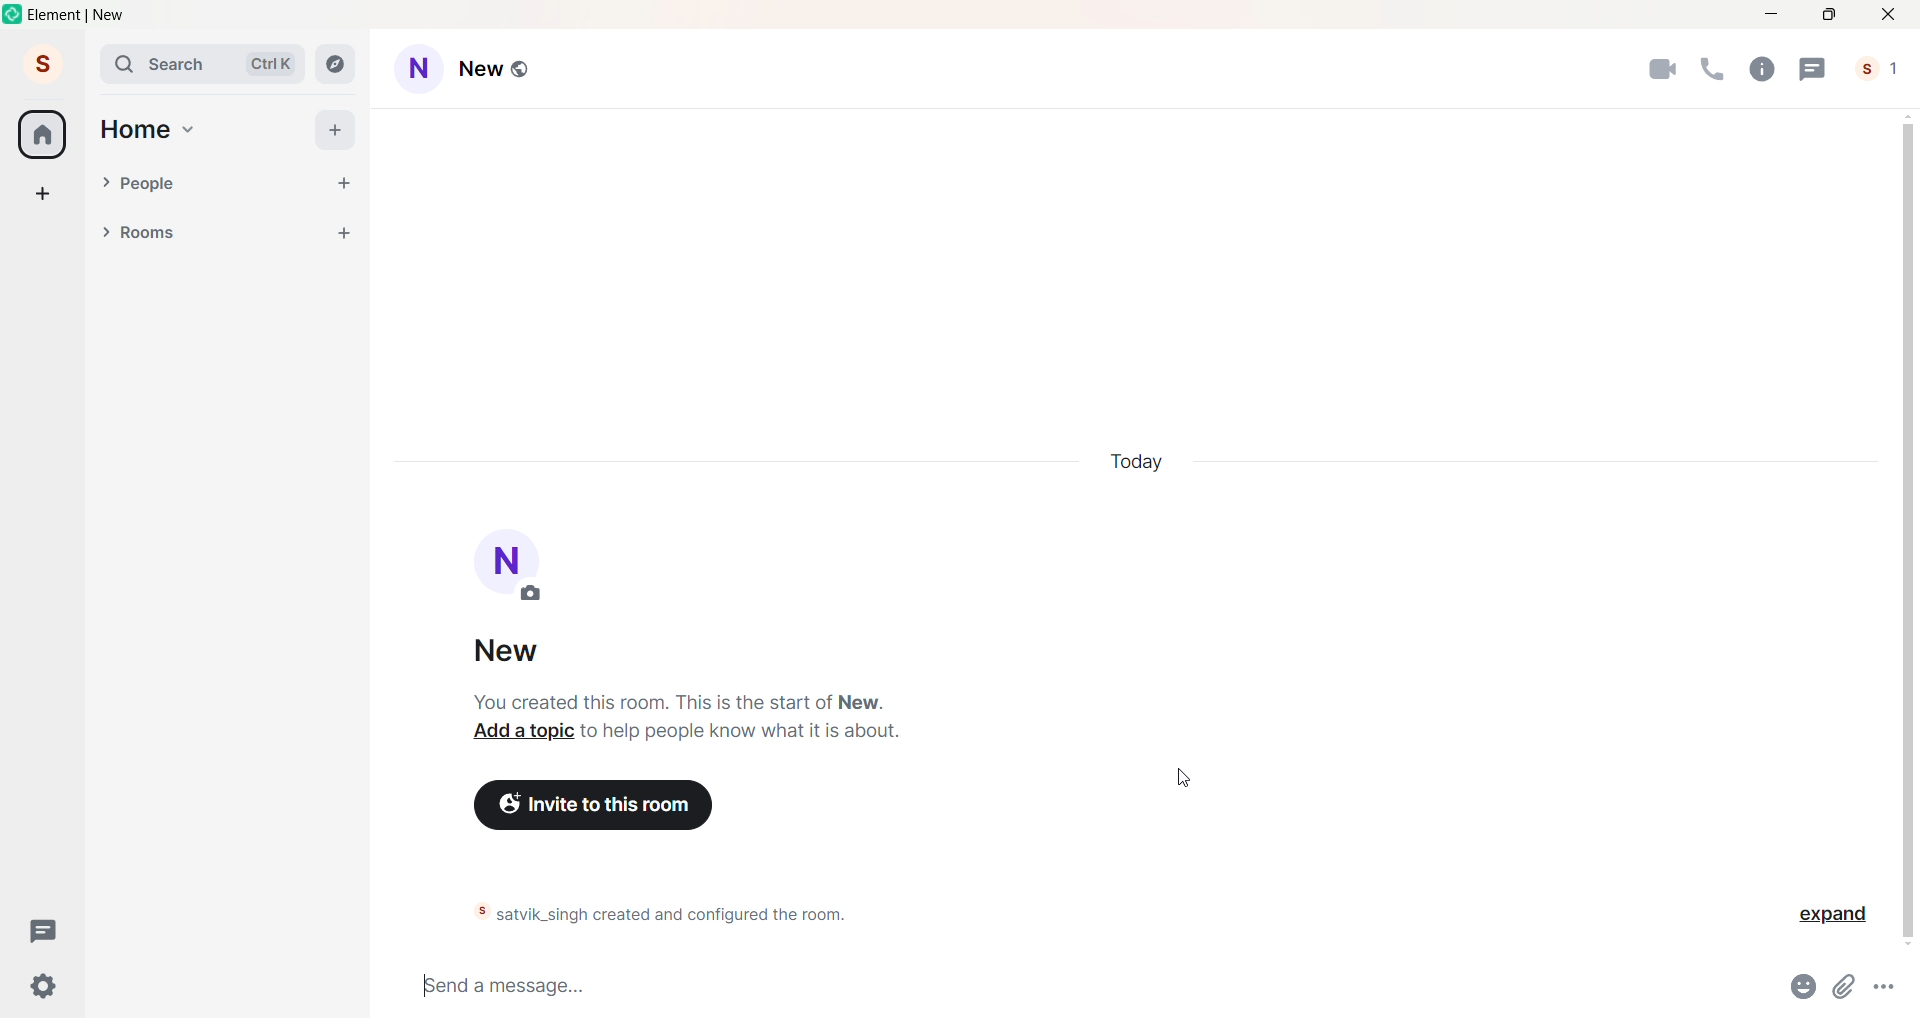 This screenshot has width=1920, height=1018. What do you see at coordinates (47, 932) in the screenshot?
I see `Threads` at bounding box center [47, 932].